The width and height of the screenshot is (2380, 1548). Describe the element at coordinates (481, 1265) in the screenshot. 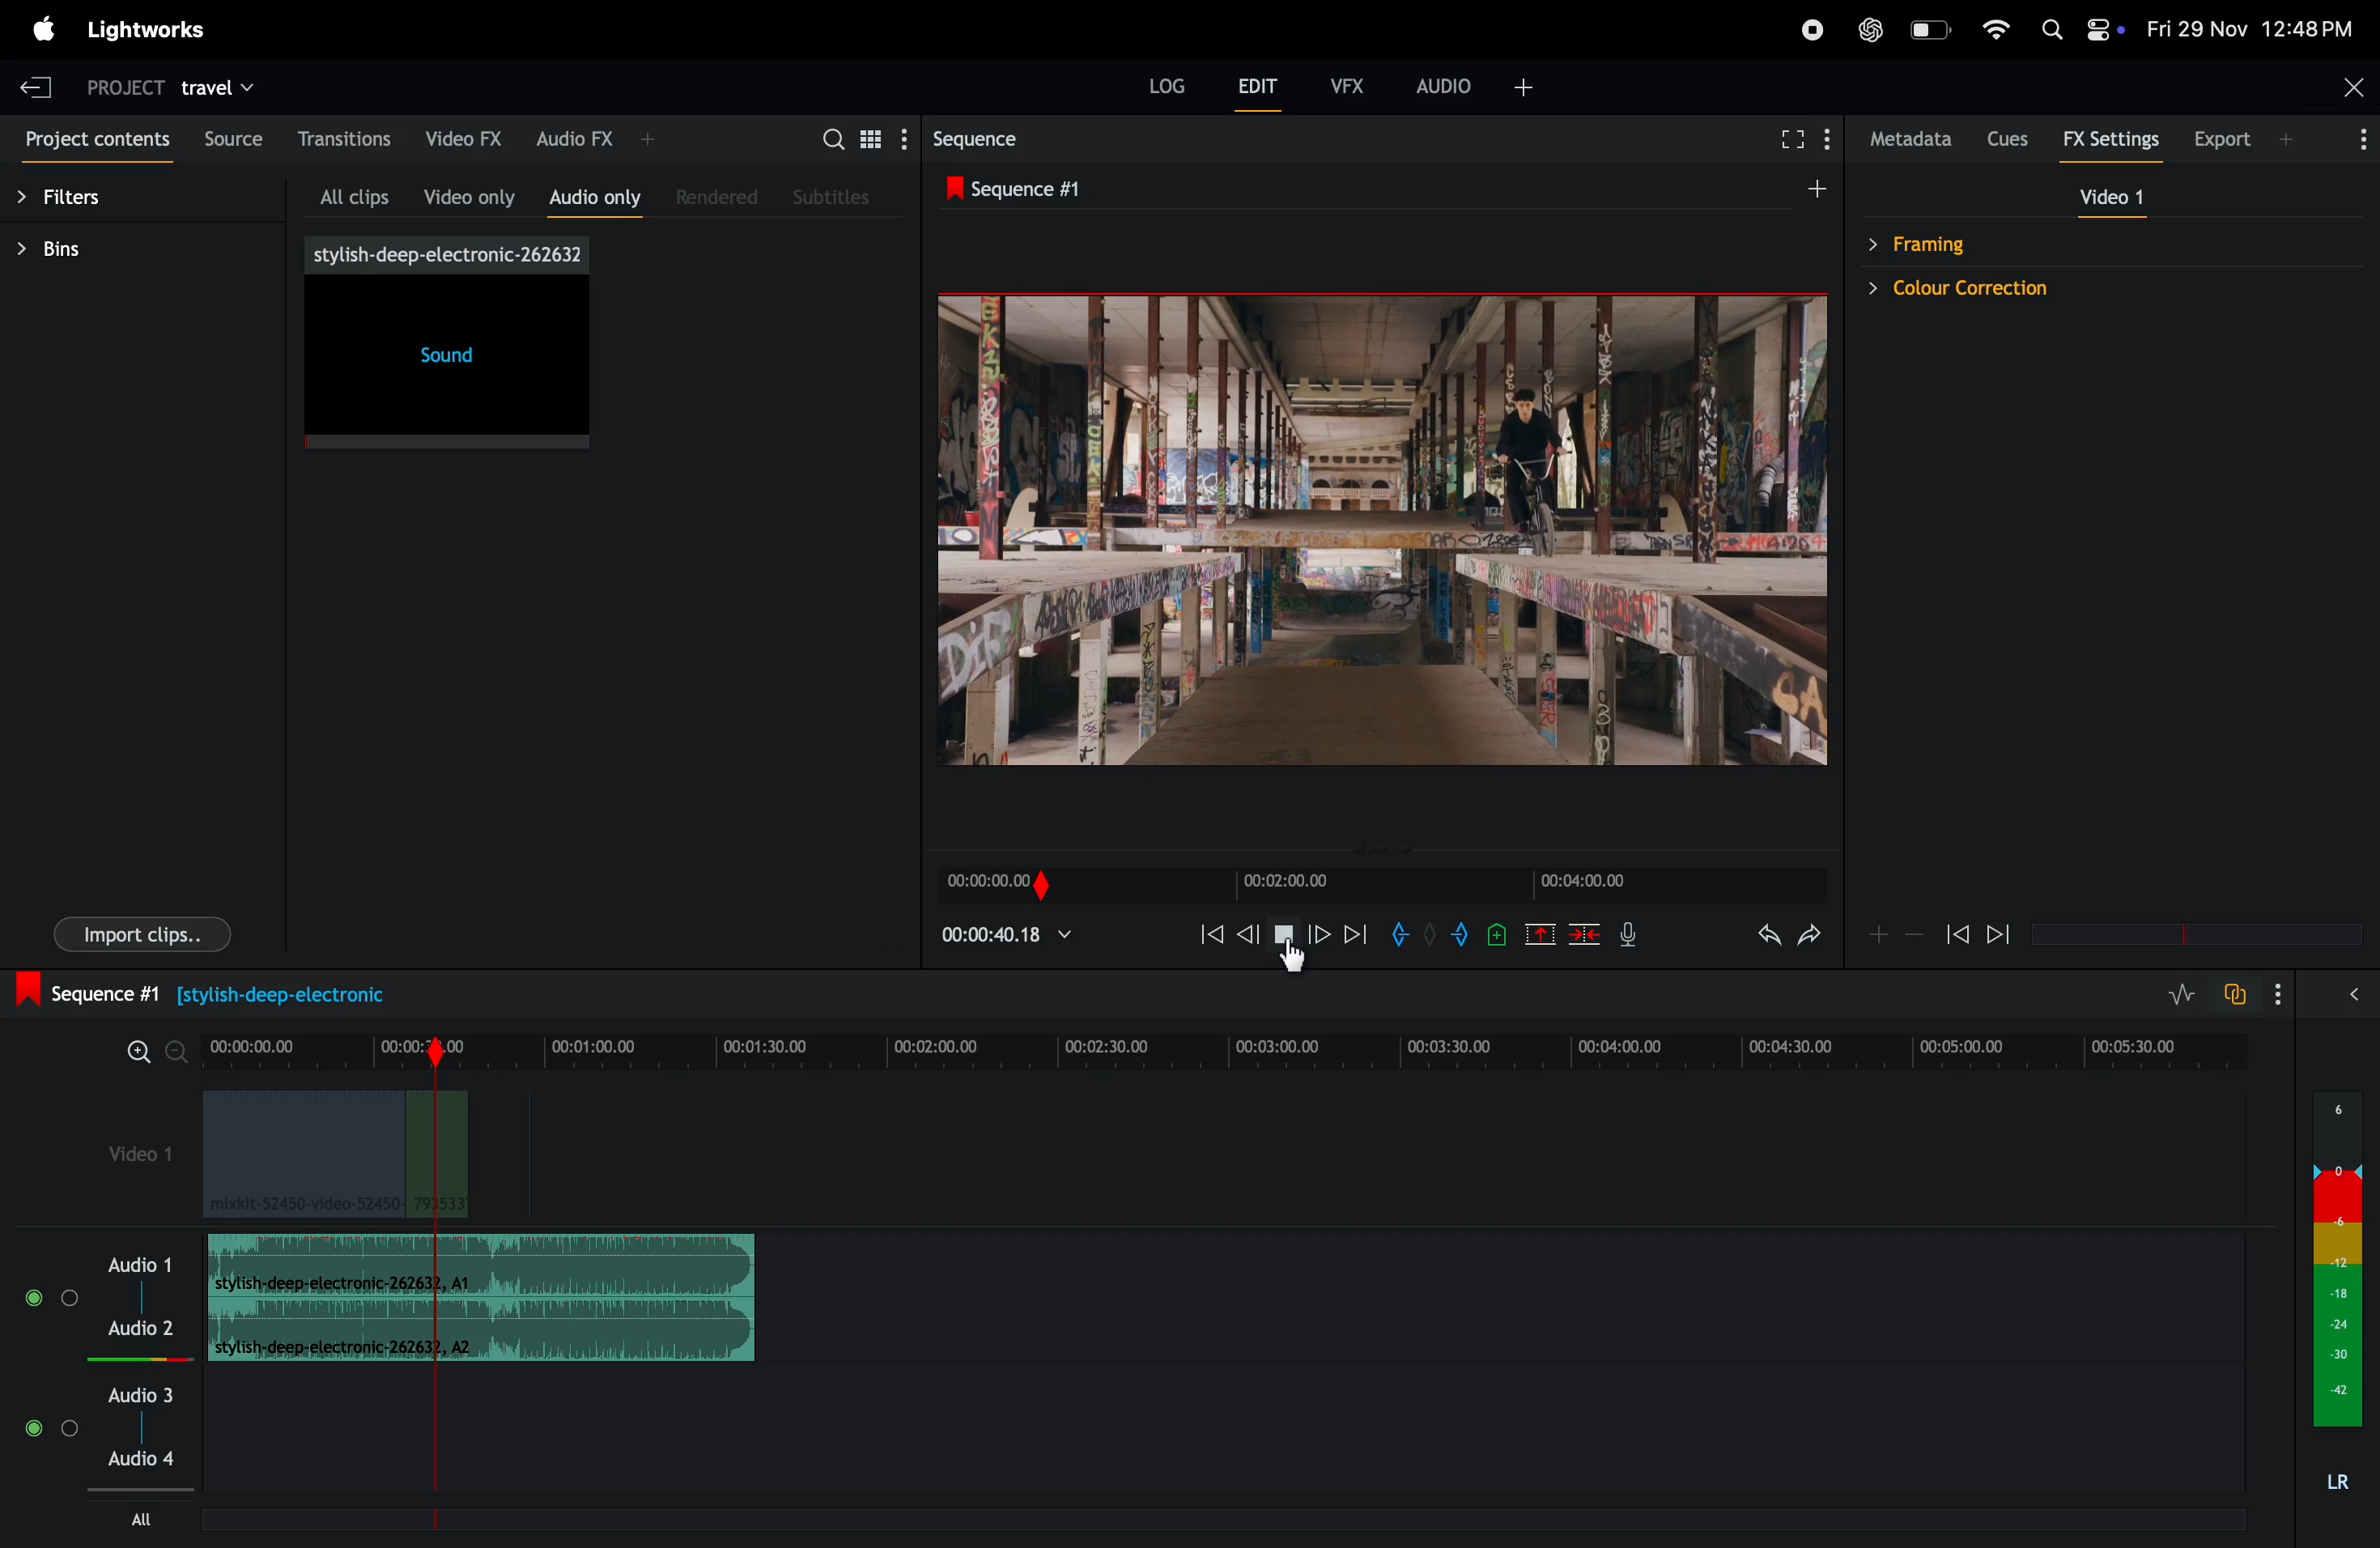

I see `audio. clip` at that location.